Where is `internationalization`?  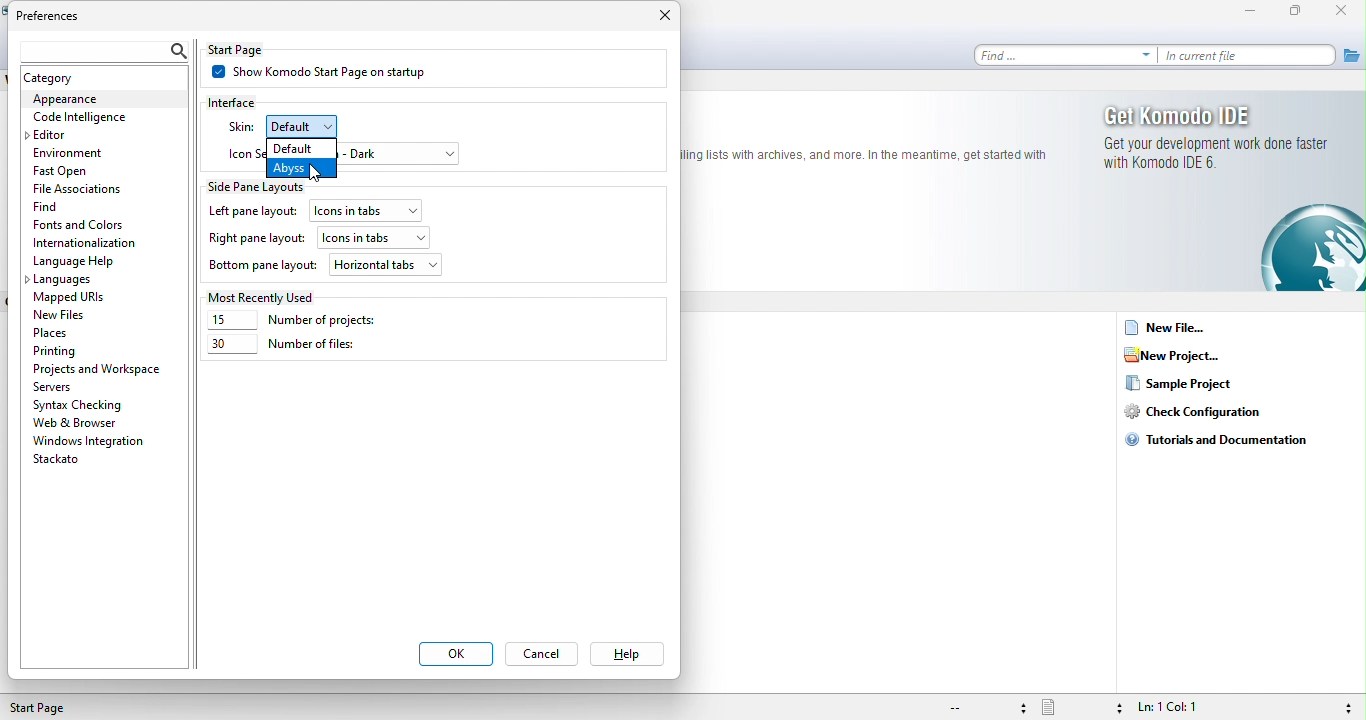
internationalization is located at coordinates (92, 243).